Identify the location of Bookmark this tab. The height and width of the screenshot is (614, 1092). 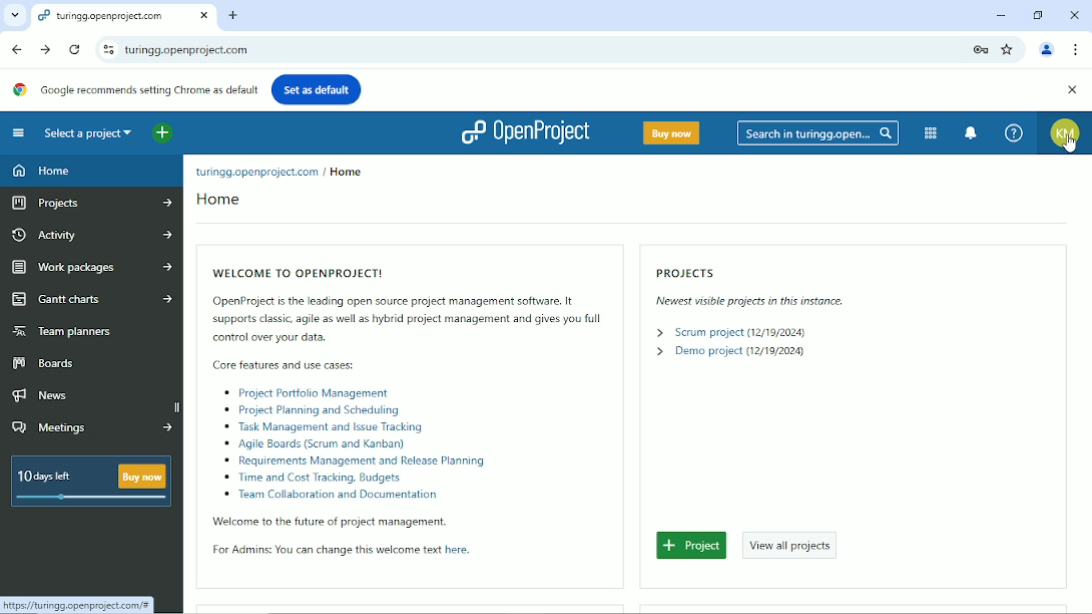
(1009, 49).